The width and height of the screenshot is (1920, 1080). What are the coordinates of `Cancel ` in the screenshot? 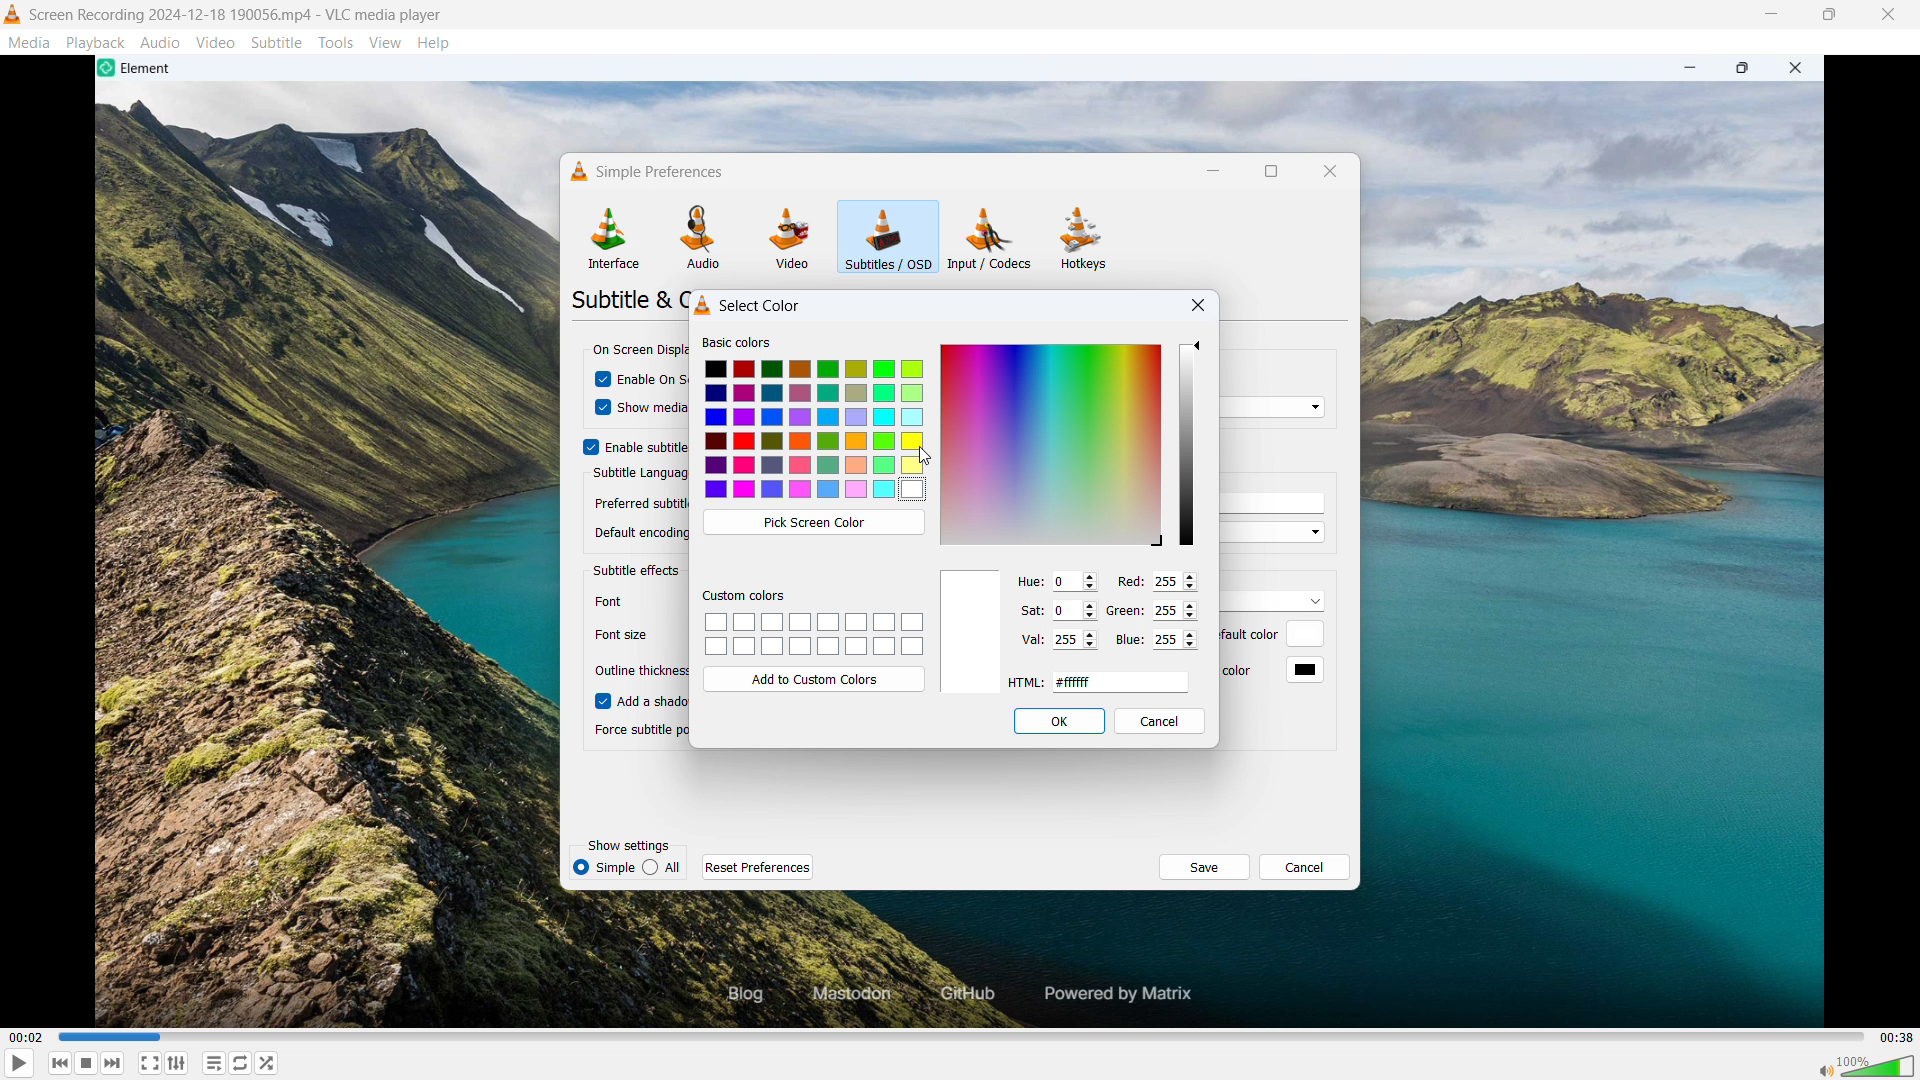 It's located at (1304, 867).